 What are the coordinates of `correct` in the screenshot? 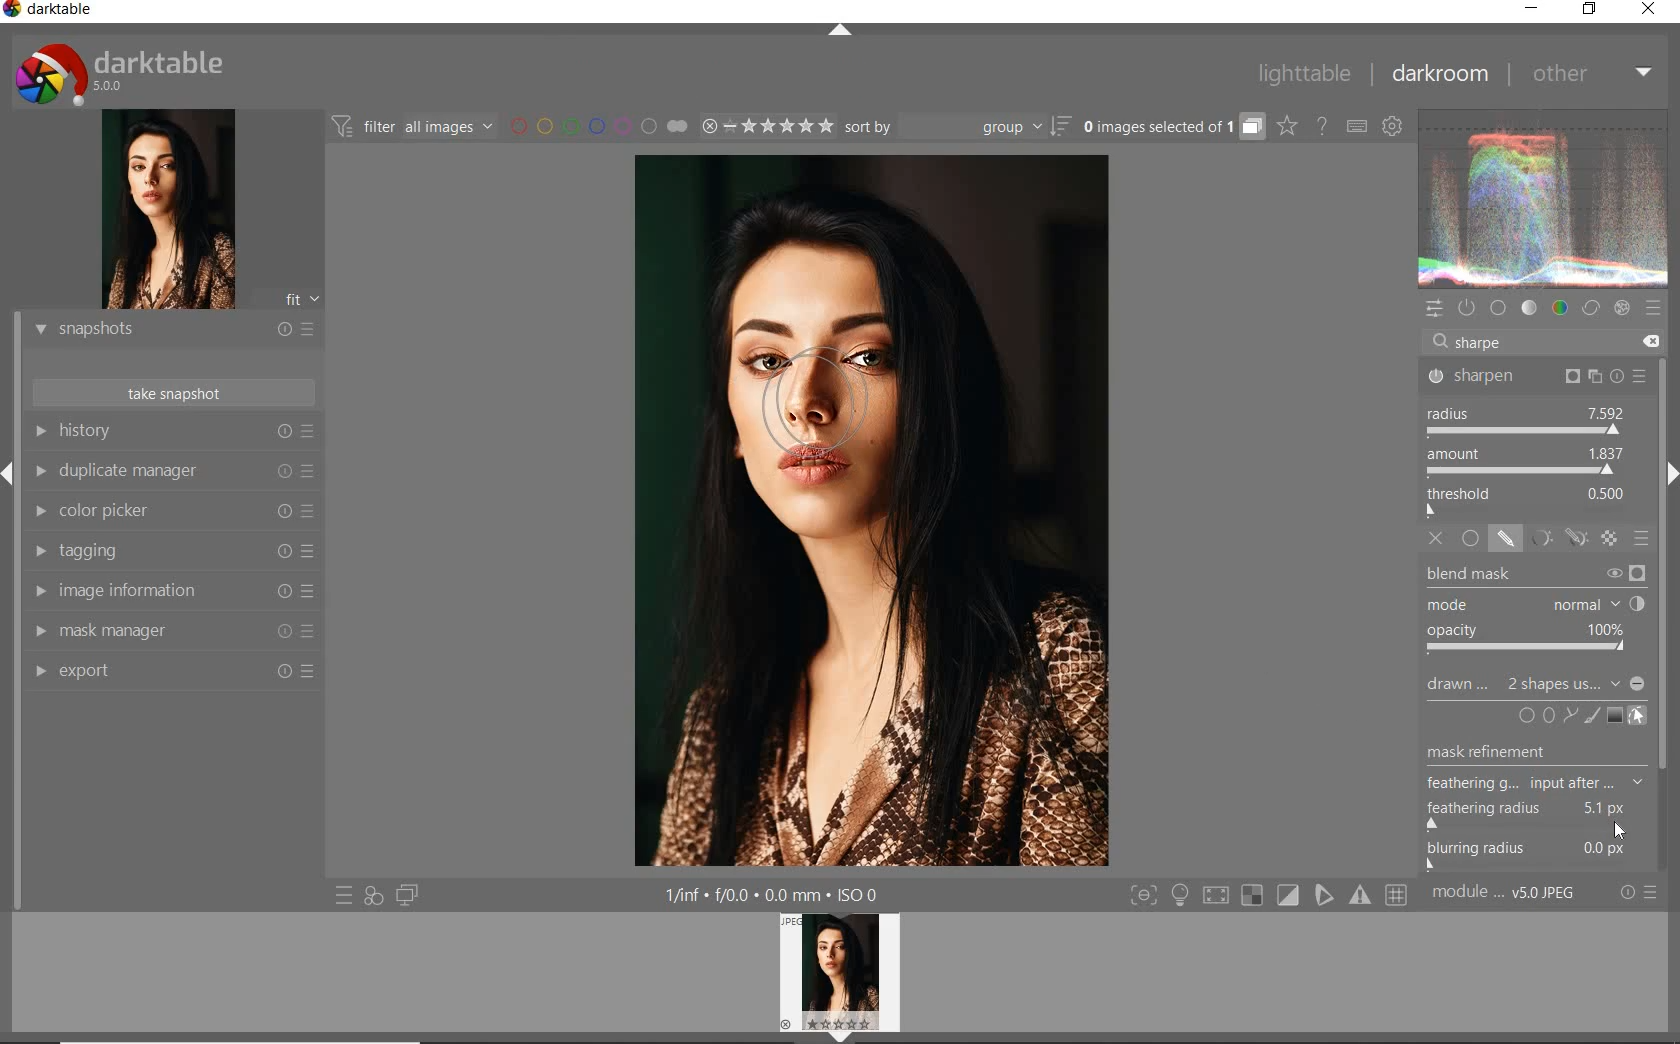 It's located at (1591, 309).